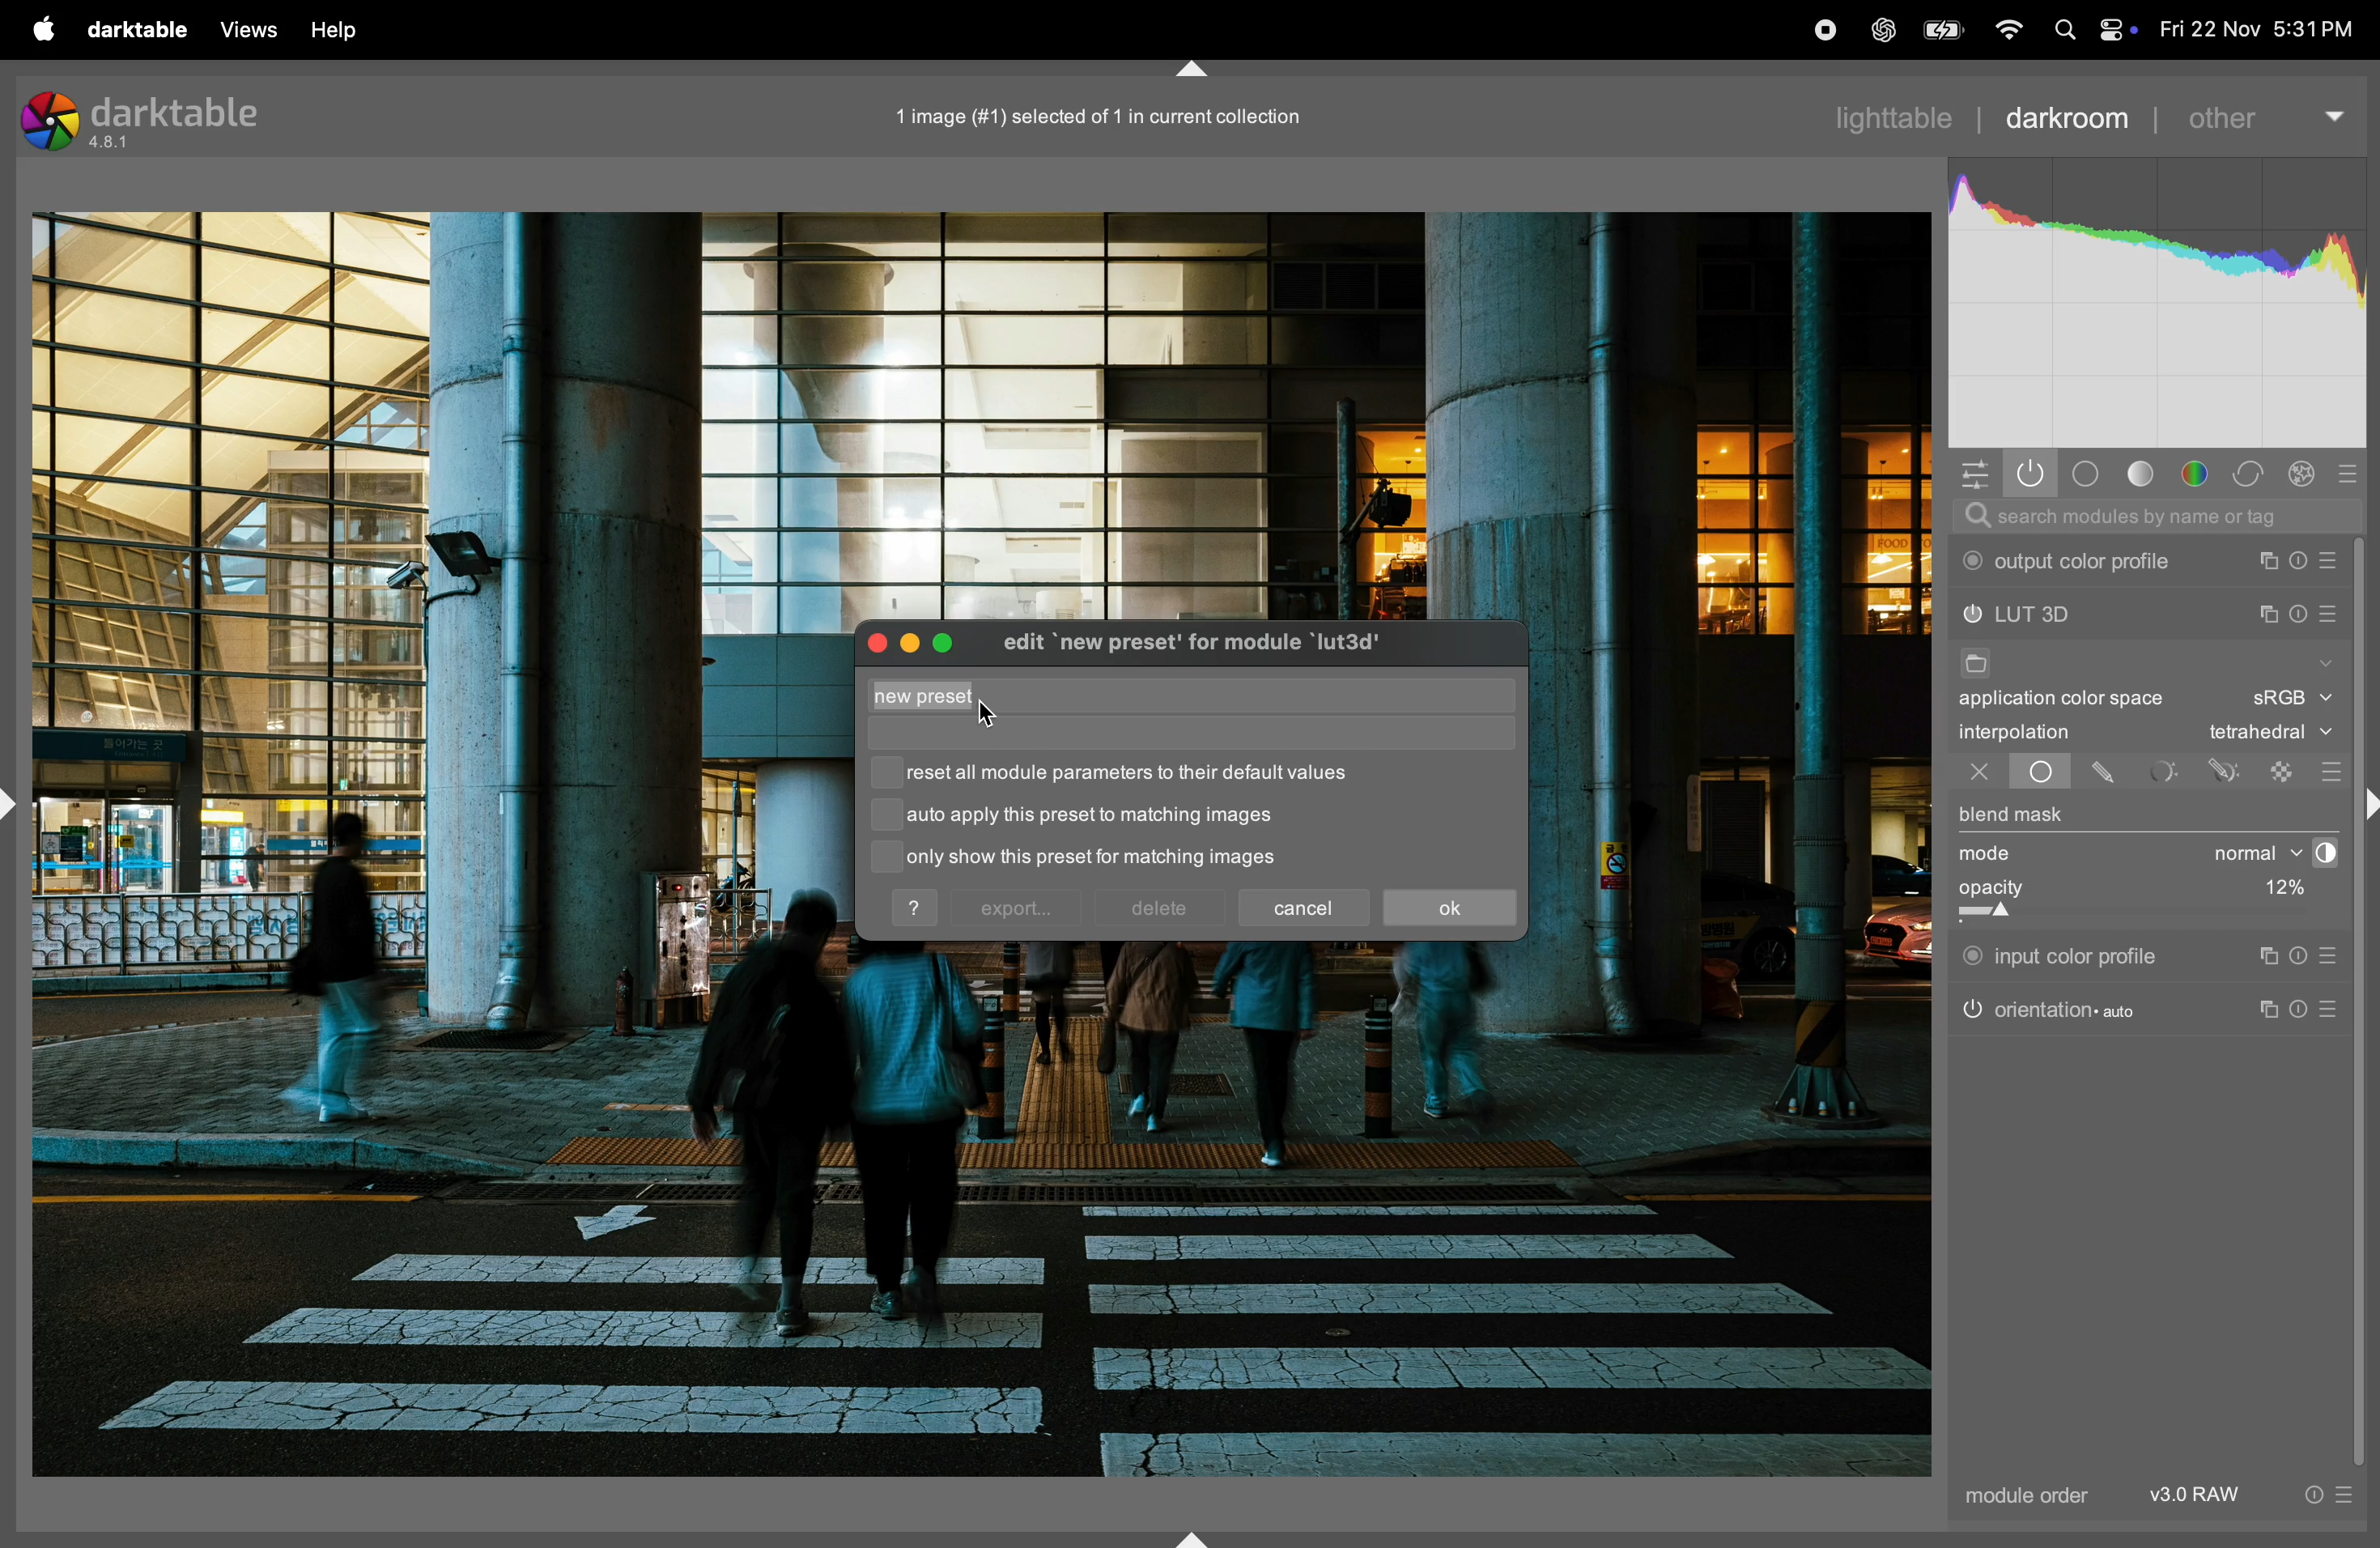 This screenshot has width=2380, height=1548. What do you see at coordinates (2332, 956) in the screenshot?
I see `presets` at bounding box center [2332, 956].